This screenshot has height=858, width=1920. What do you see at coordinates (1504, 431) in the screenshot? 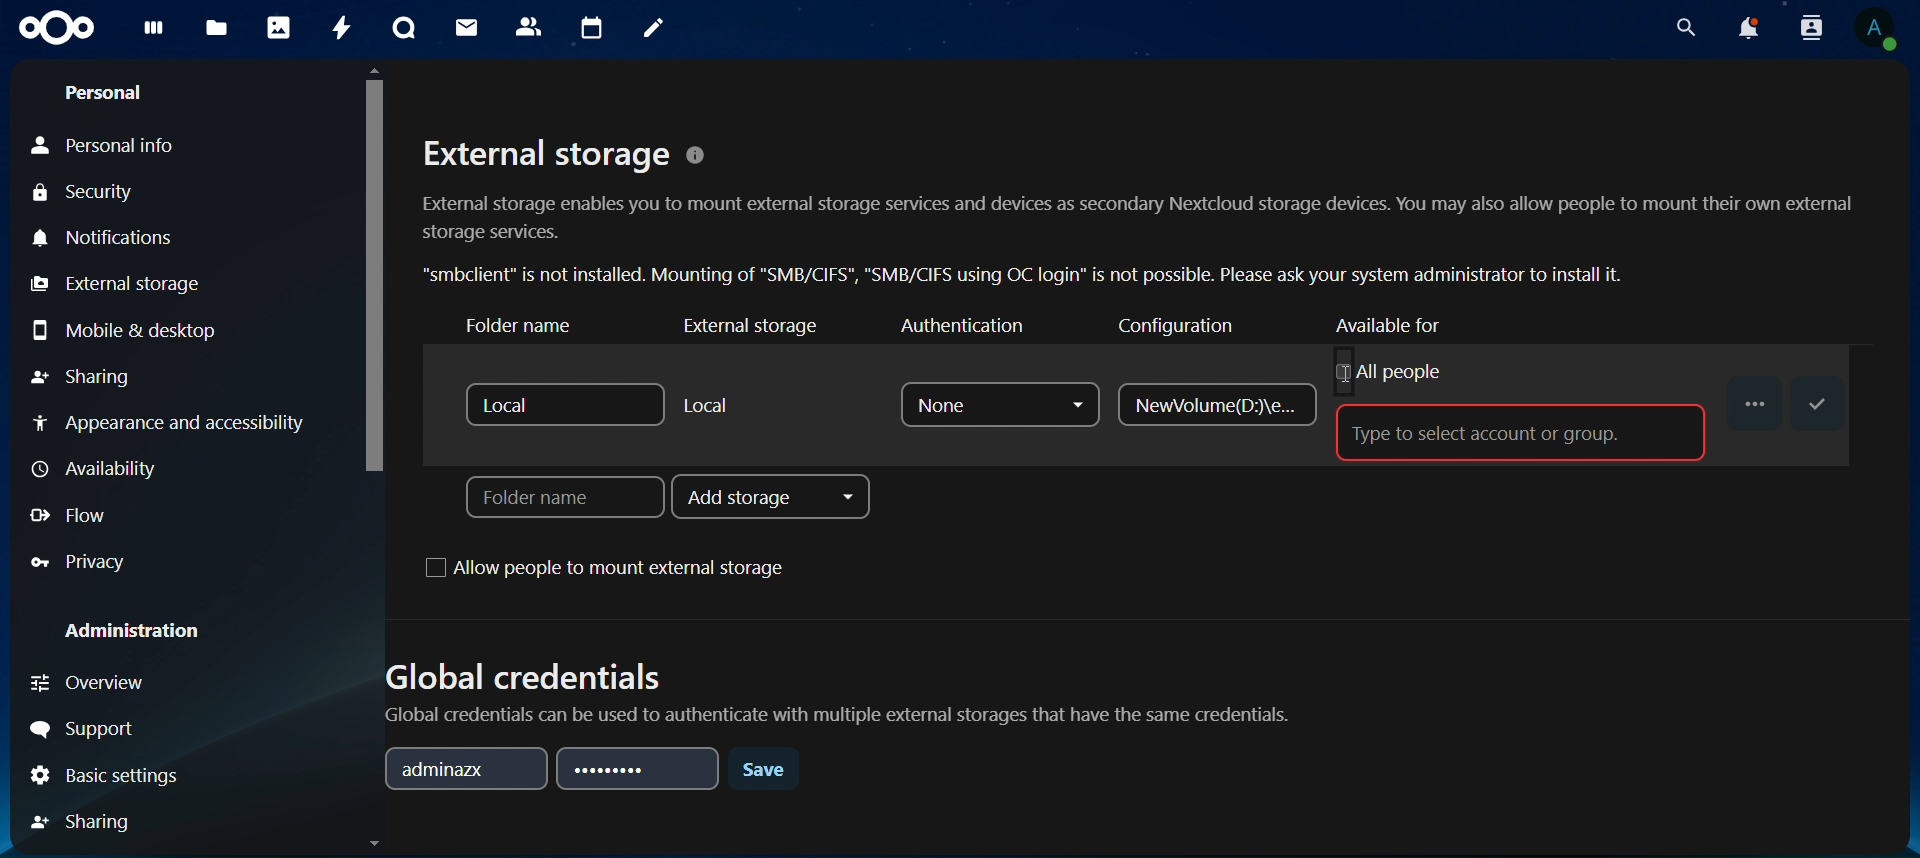
I see `type to select account or group` at bounding box center [1504, 431].